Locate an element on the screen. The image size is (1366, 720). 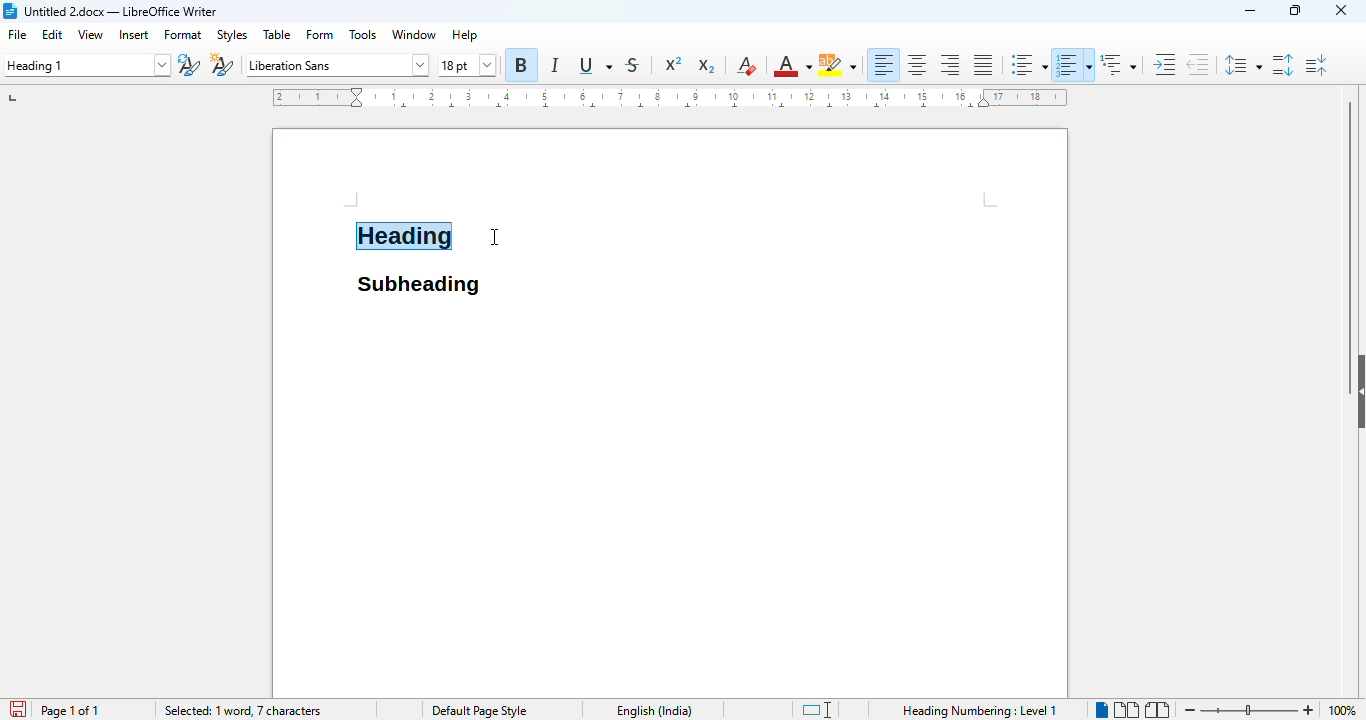
standard selection is located at coordinates (816, 710).